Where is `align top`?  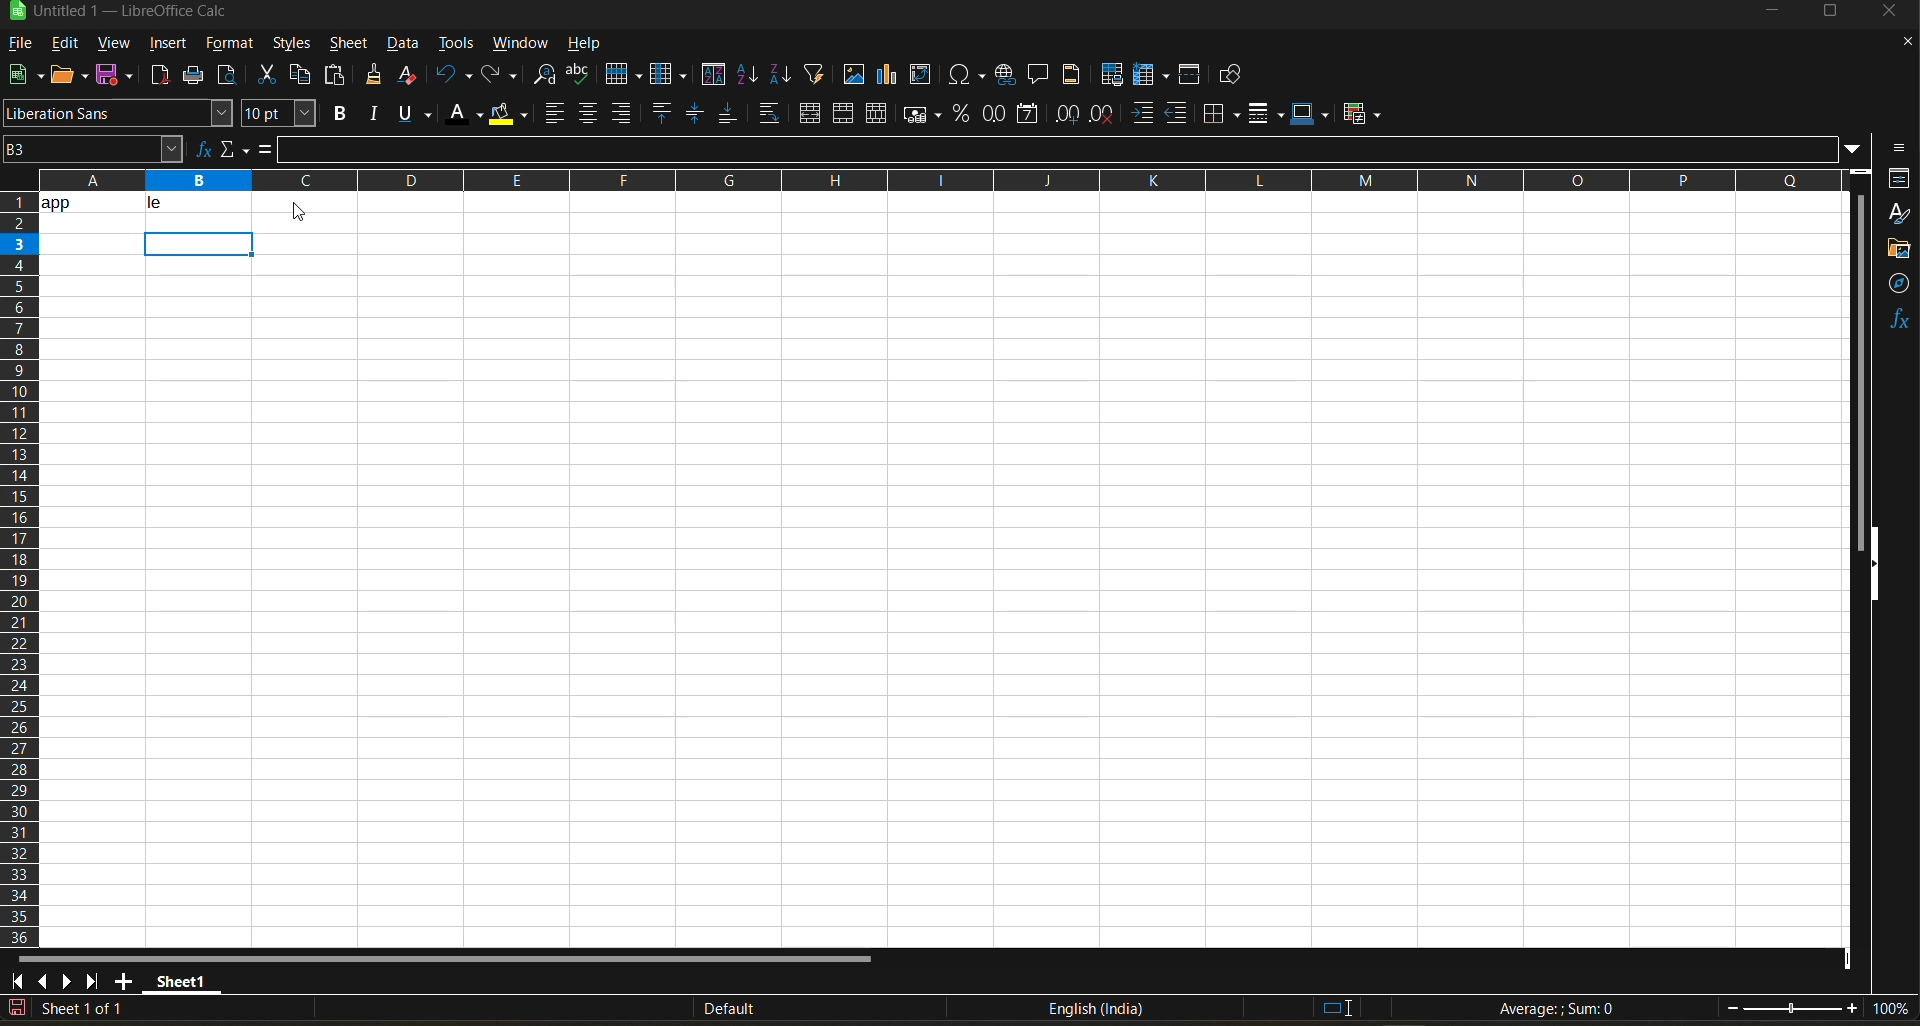 align top is located at coordinates (659, 113).